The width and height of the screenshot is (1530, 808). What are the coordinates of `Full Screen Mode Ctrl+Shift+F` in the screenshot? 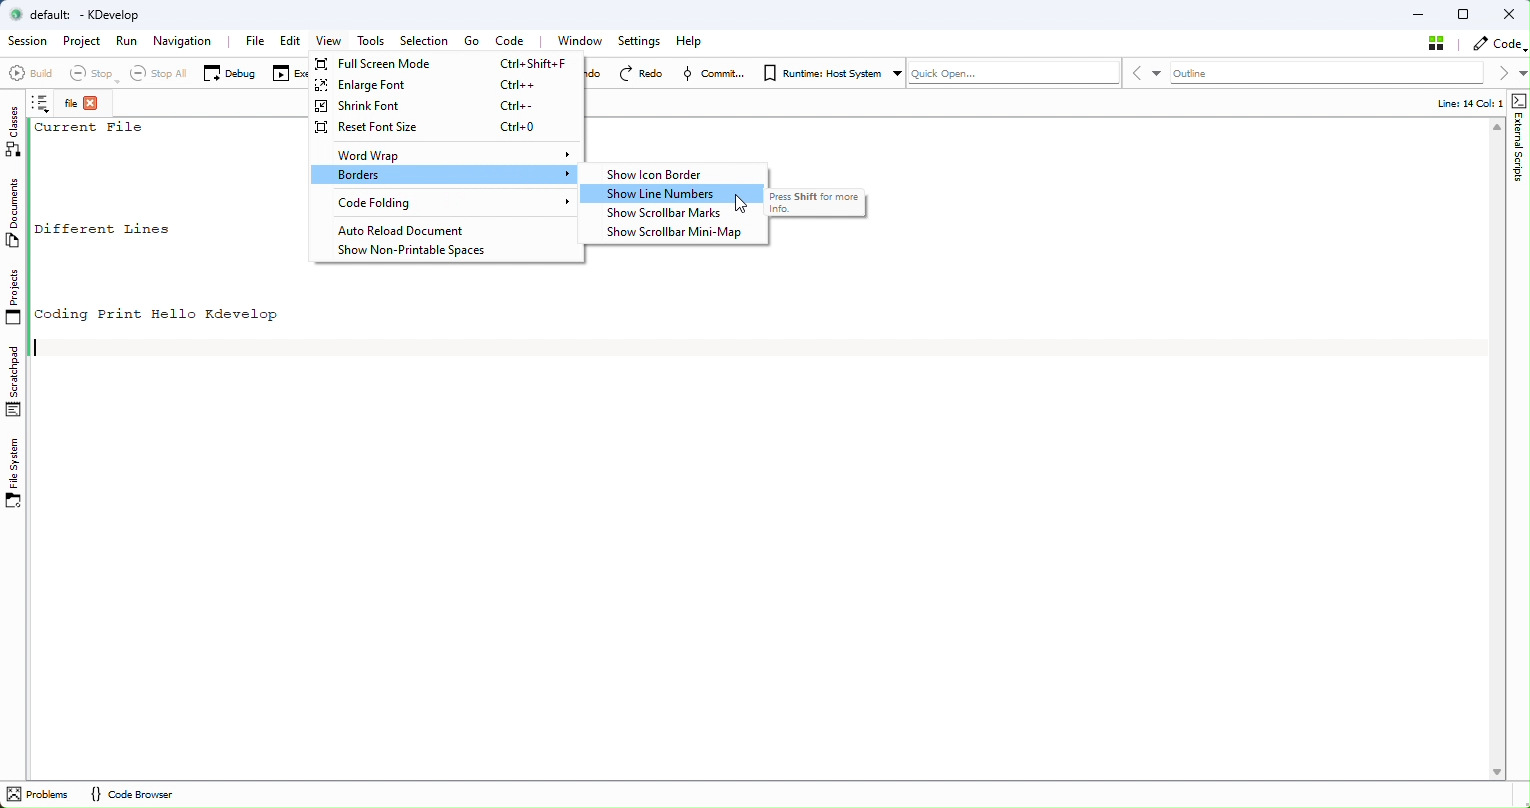 It's located at (447, 64).